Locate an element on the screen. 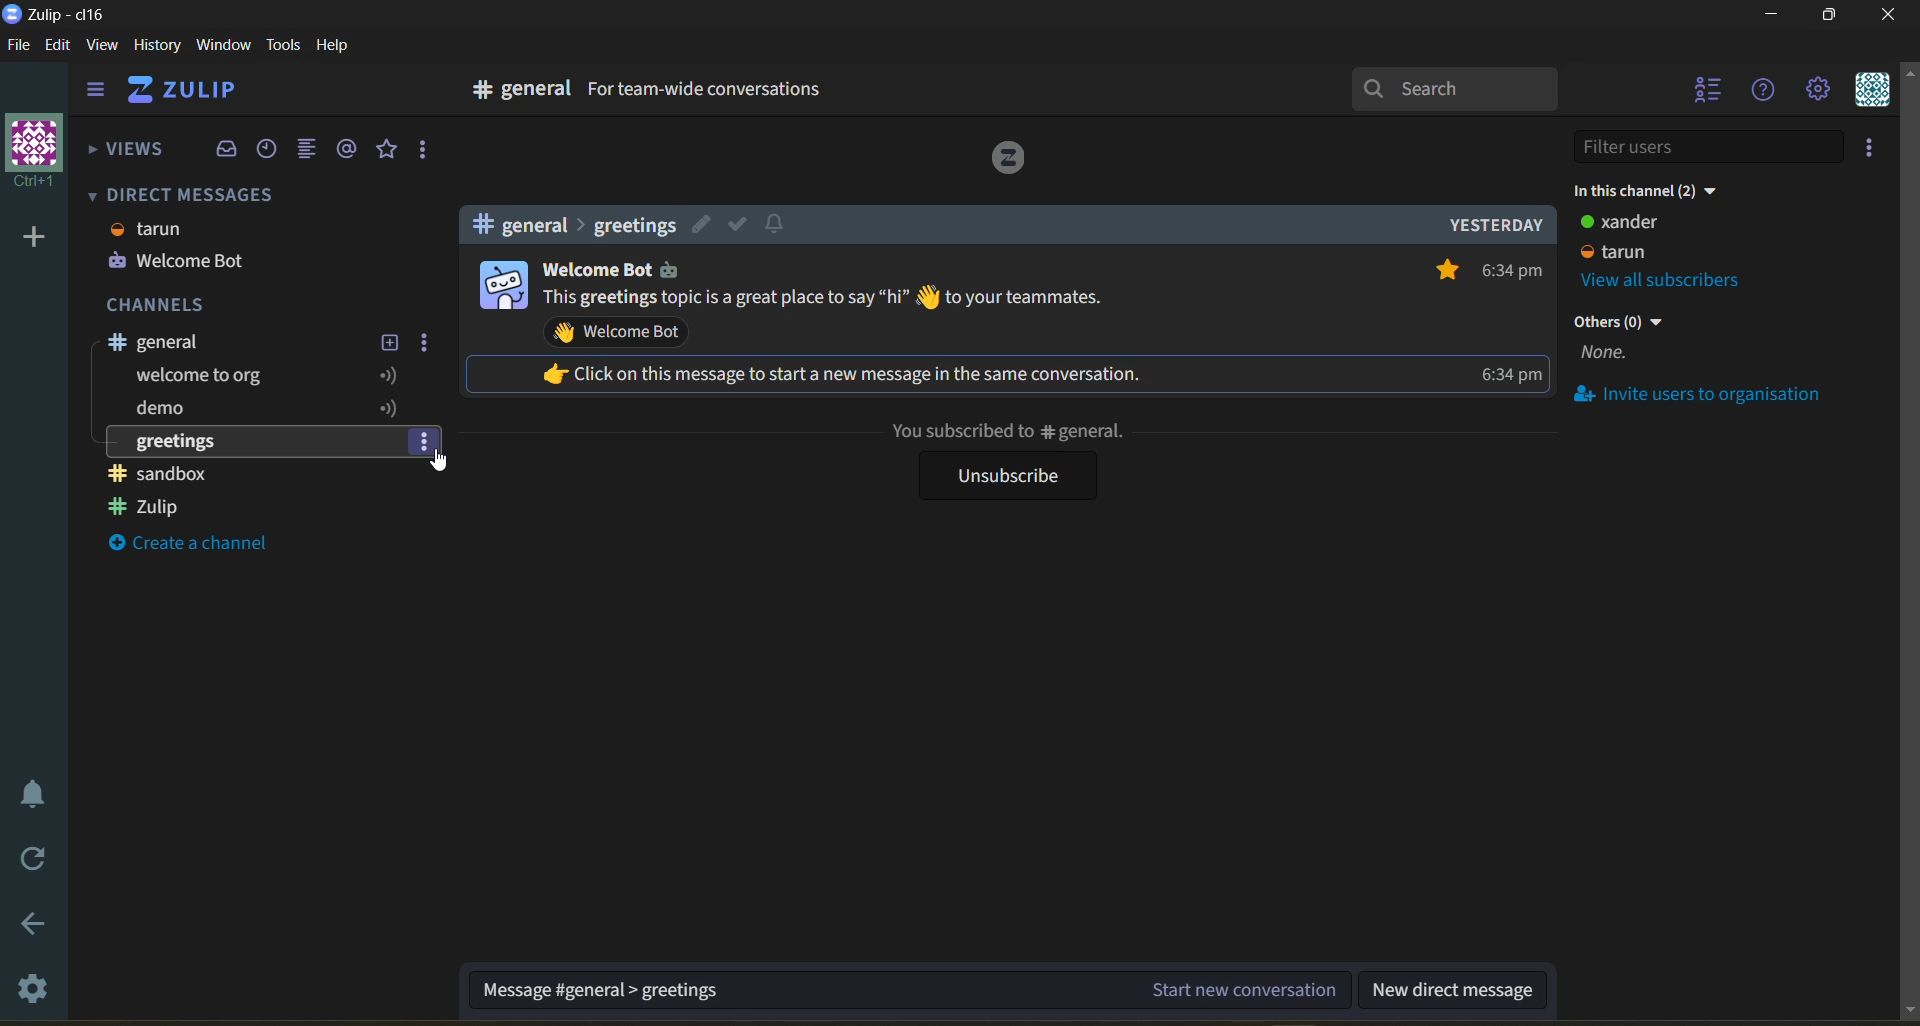 The image size is (1920, 1026). you subscribed to general is located at coordinates (1006, 432).